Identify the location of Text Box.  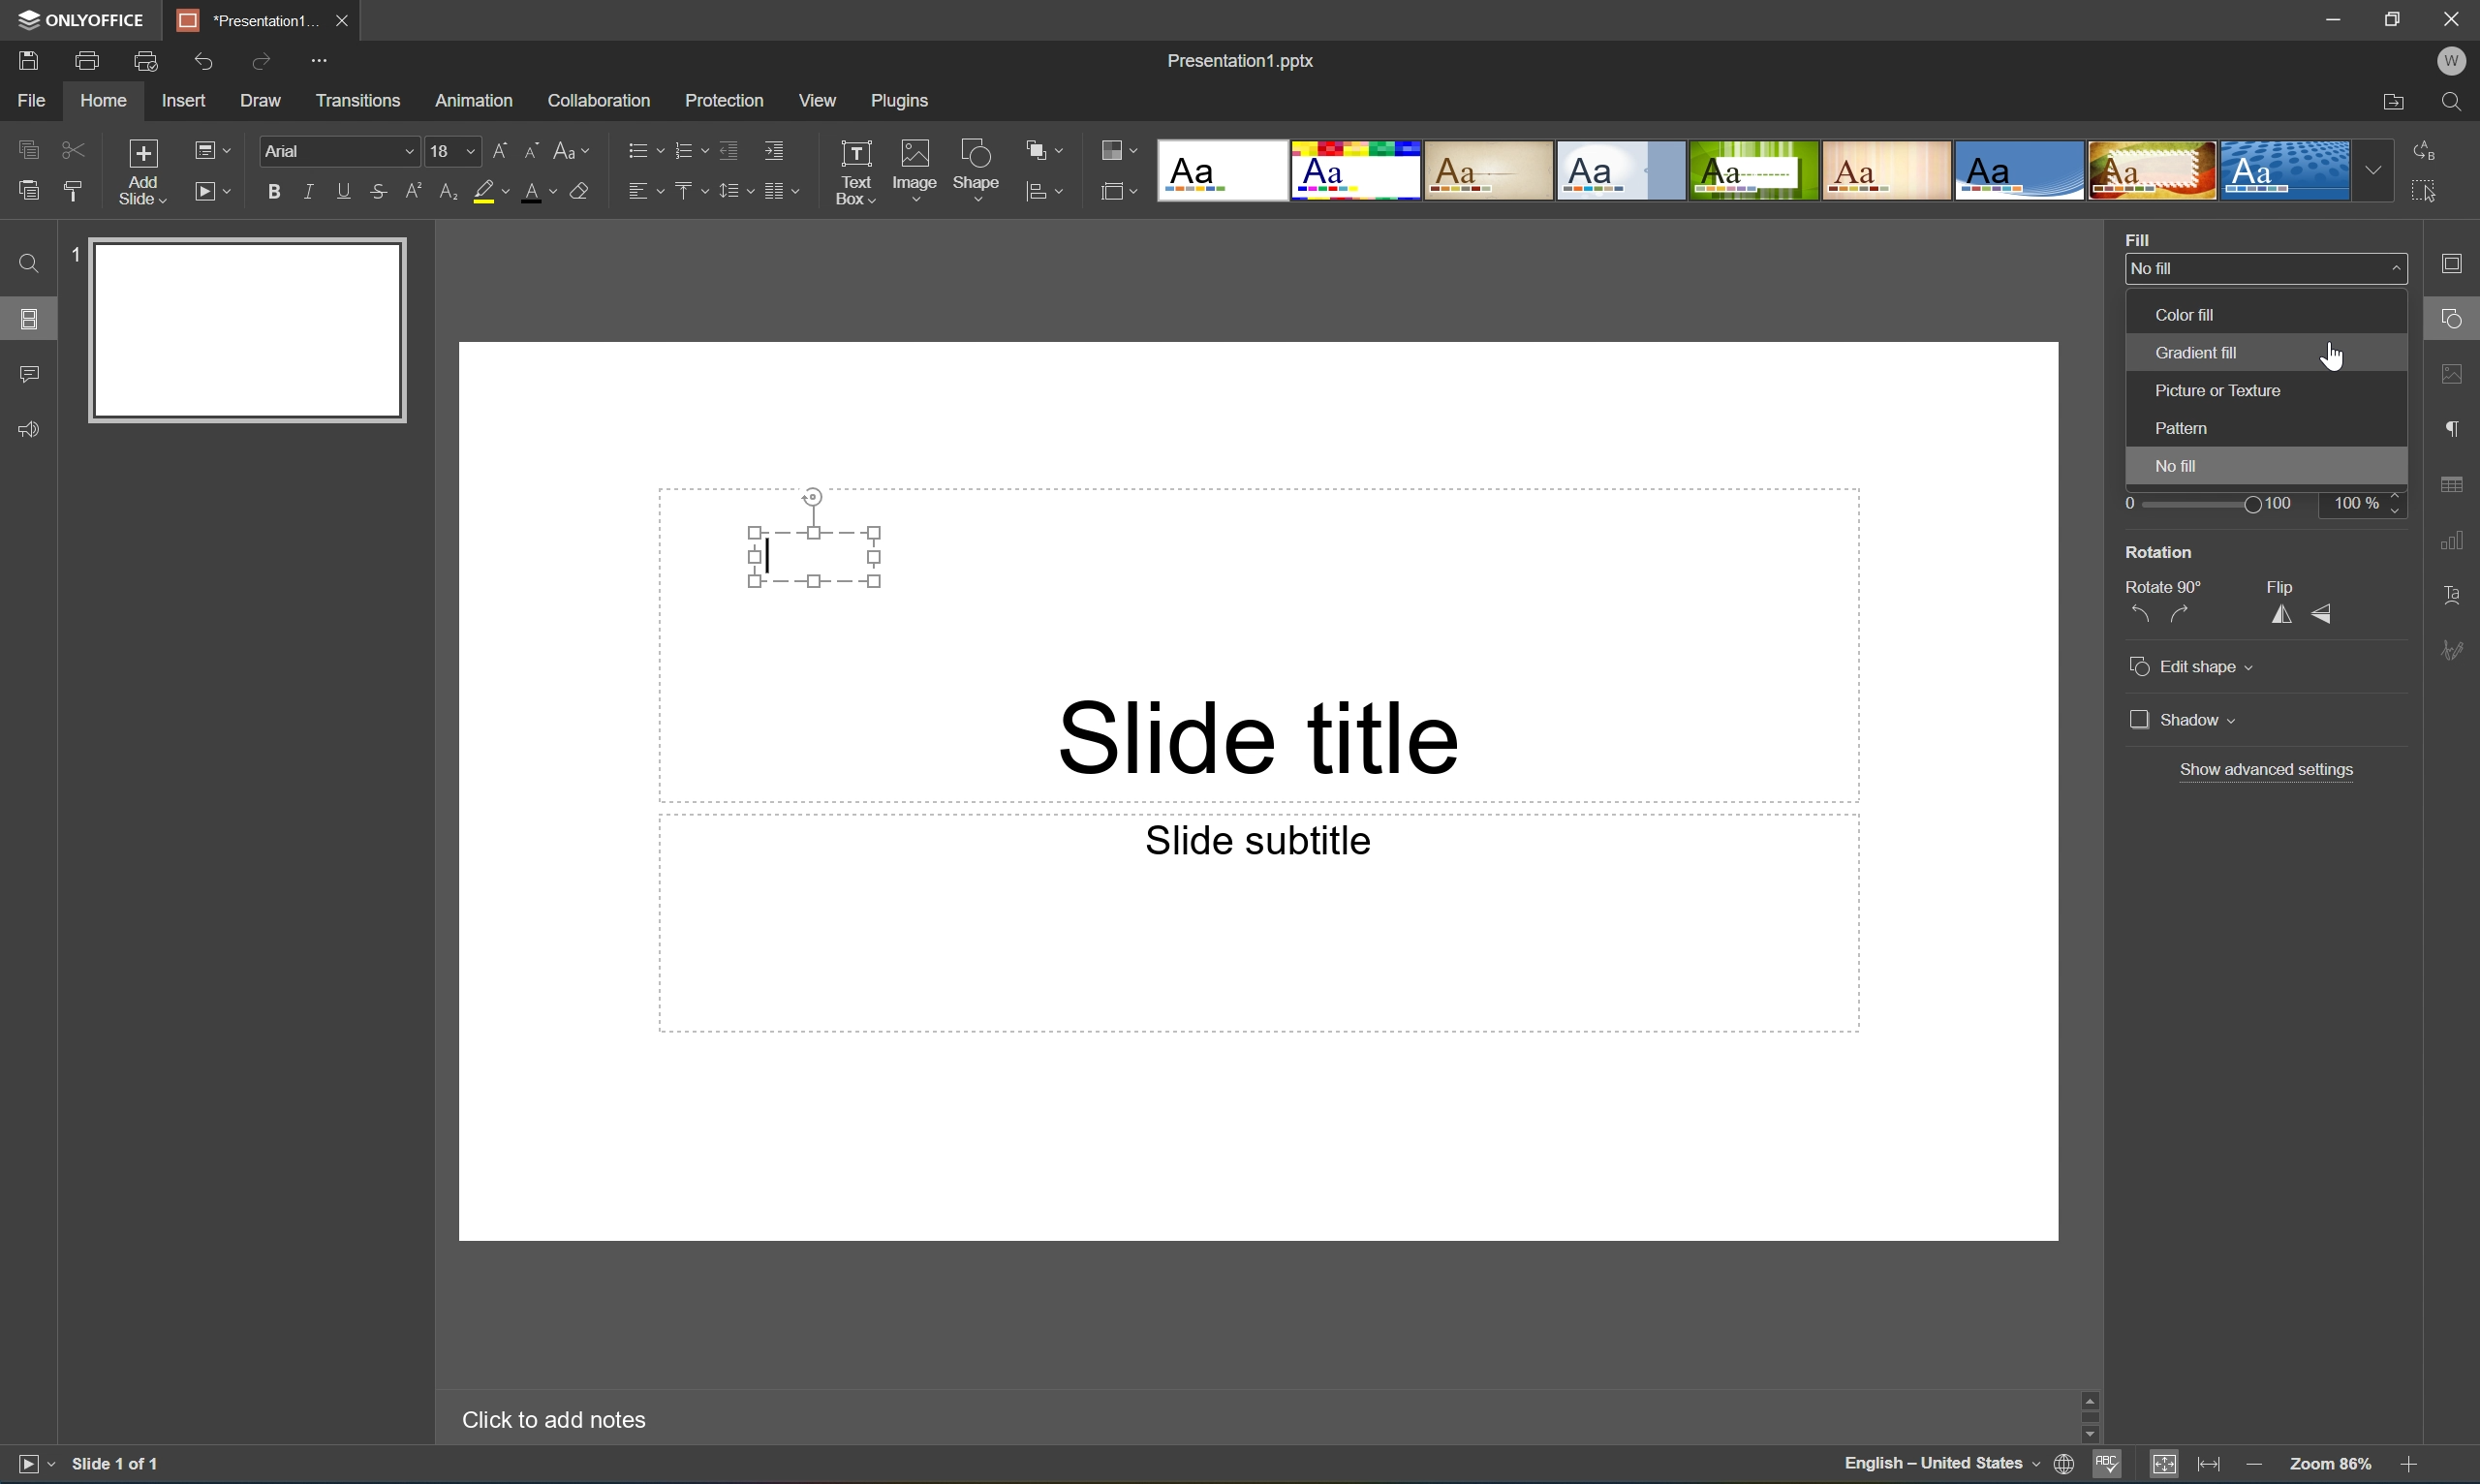
(815, 555).